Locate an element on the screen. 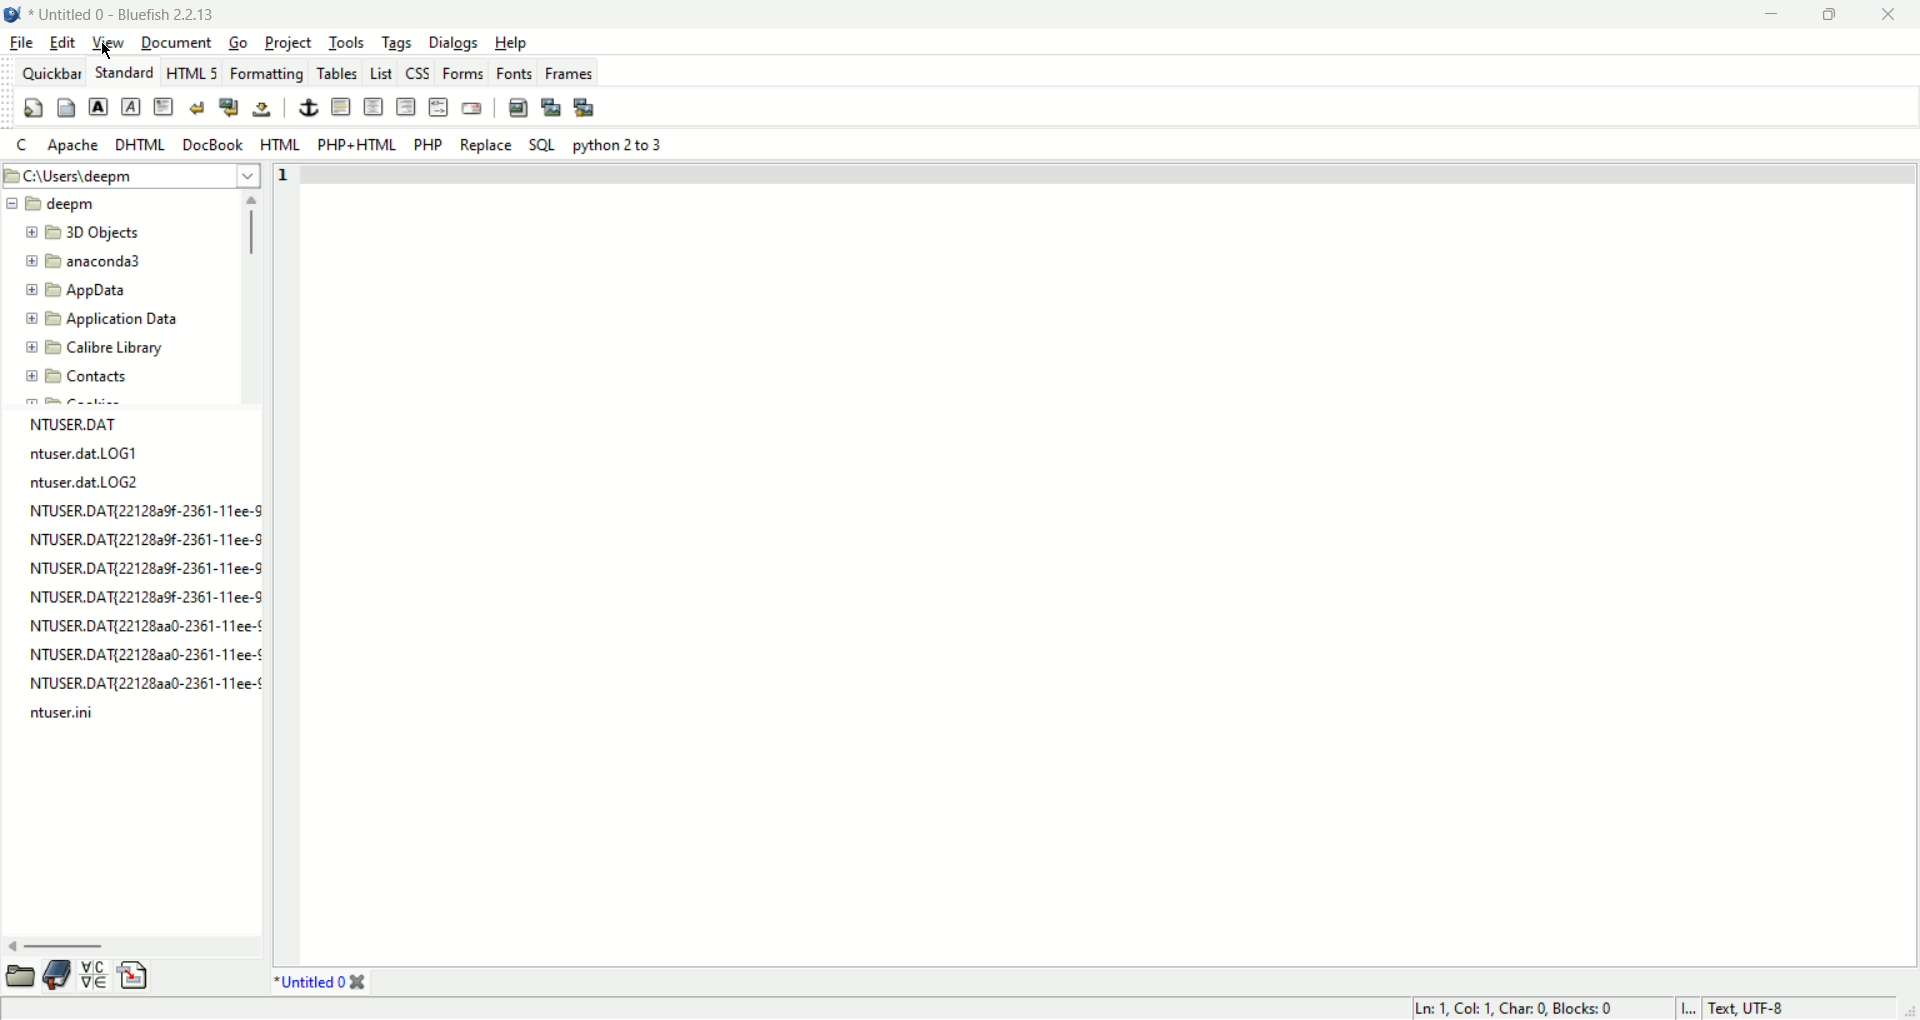 The height and width of the screenshot is (1020, 1920). snippet is located at coordinates (134, 979).